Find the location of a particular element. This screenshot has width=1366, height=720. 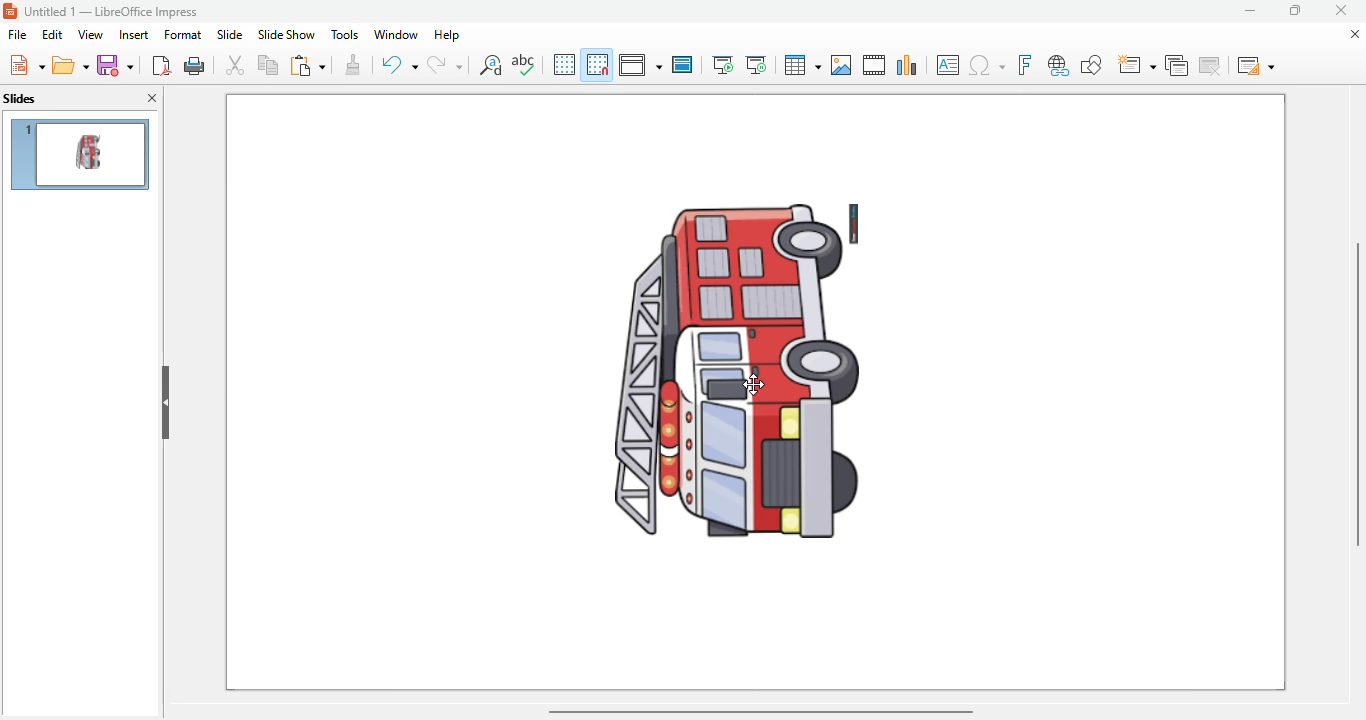

display grid is located at coordinates (564, 65).